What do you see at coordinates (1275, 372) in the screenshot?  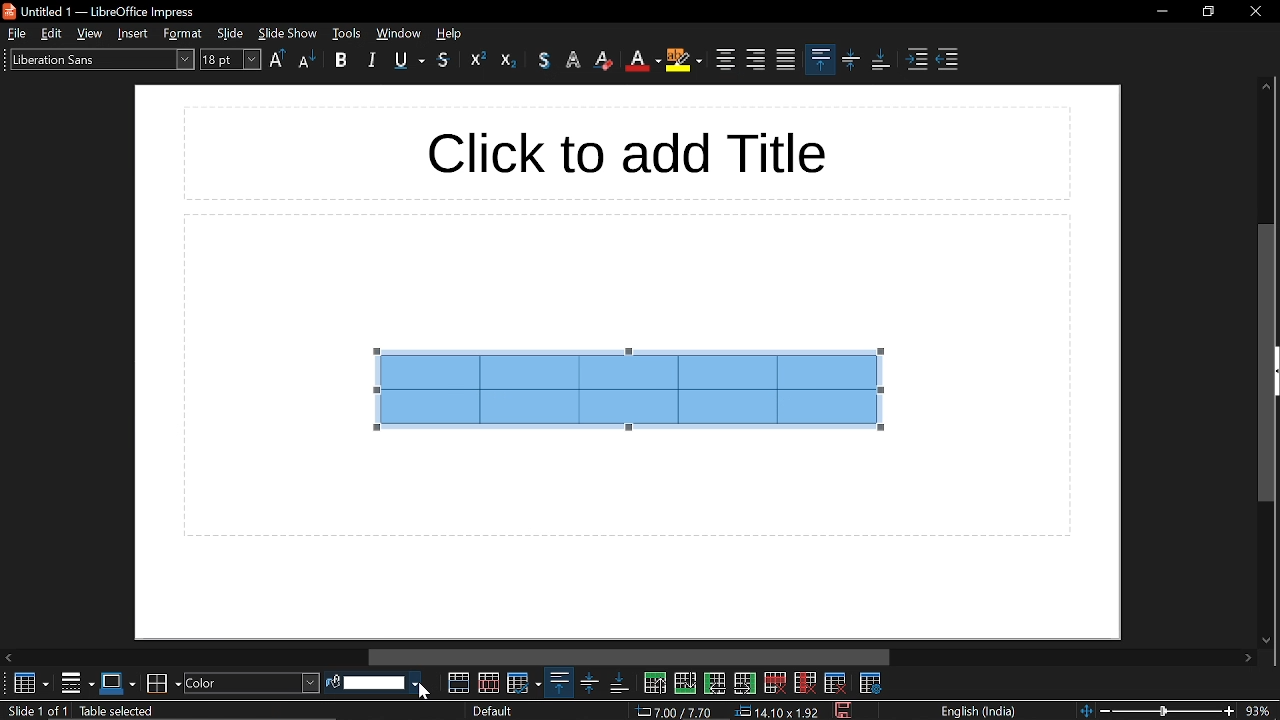 I see `expand sidebar` at bounding box center [1275, 372].